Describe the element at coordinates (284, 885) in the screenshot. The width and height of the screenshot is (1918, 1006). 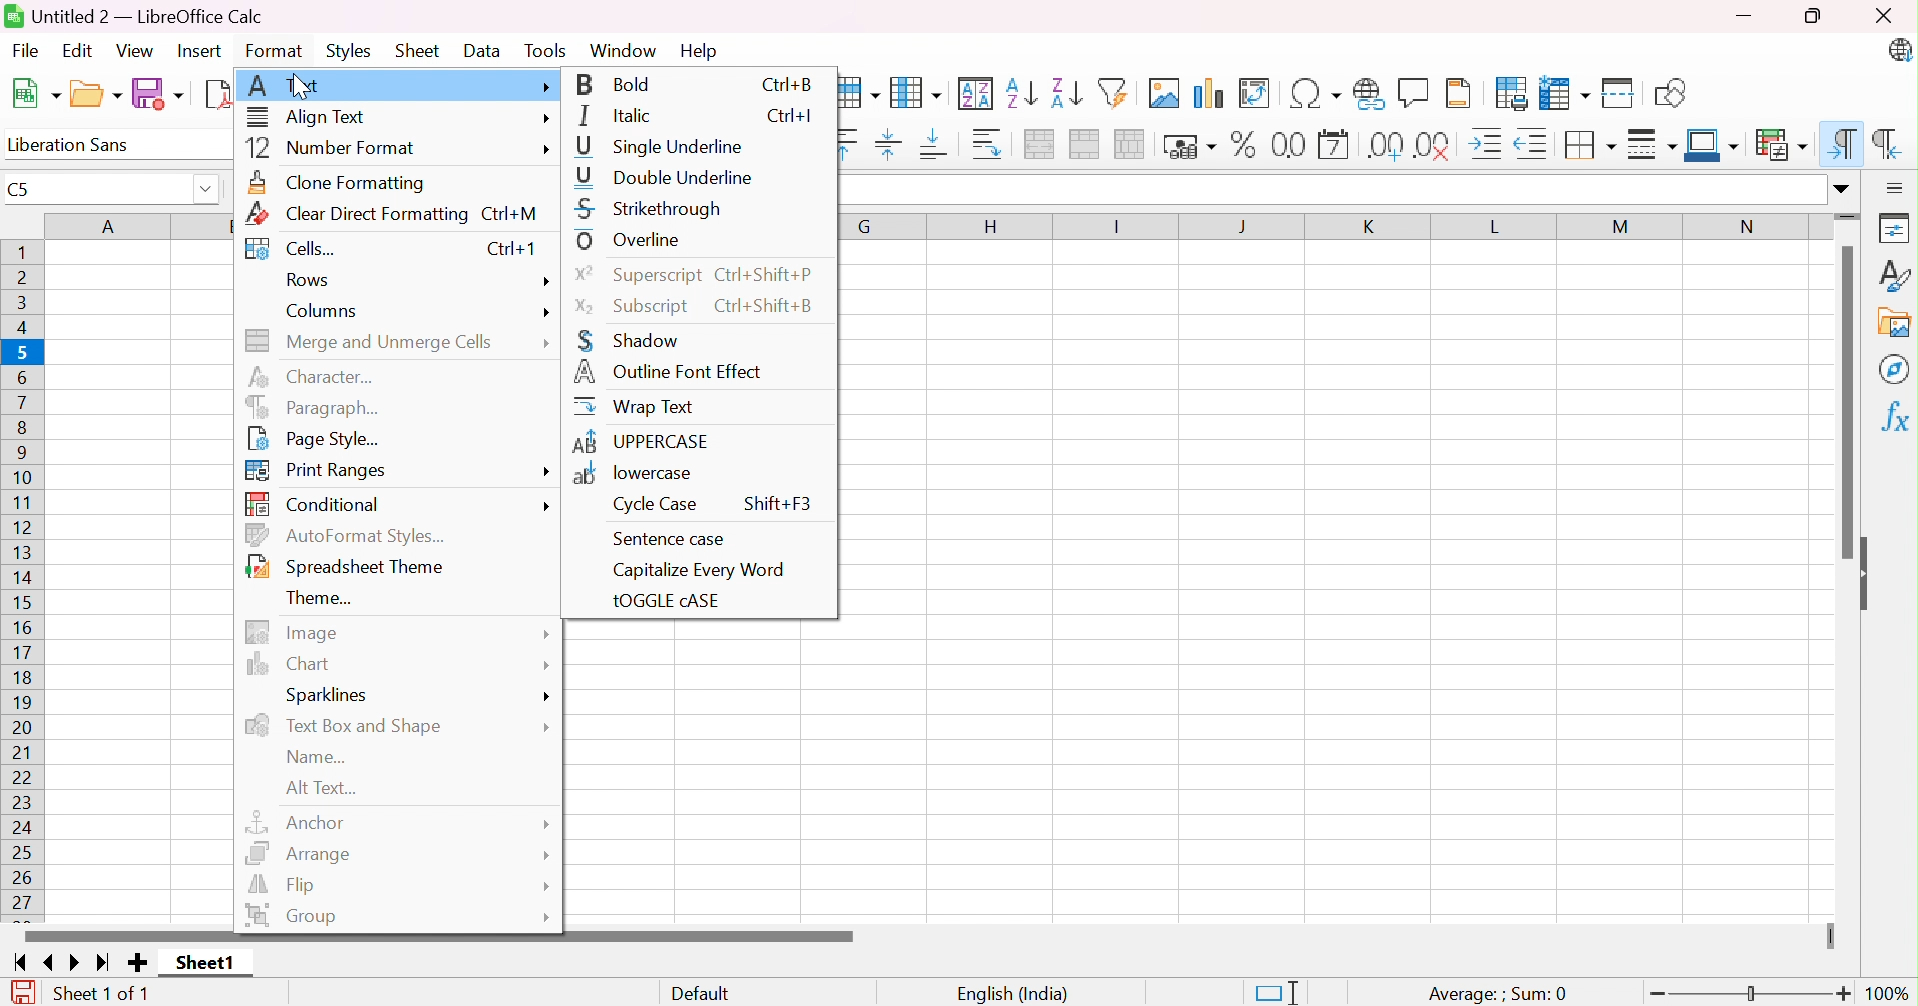
I see `Flip` at that location.